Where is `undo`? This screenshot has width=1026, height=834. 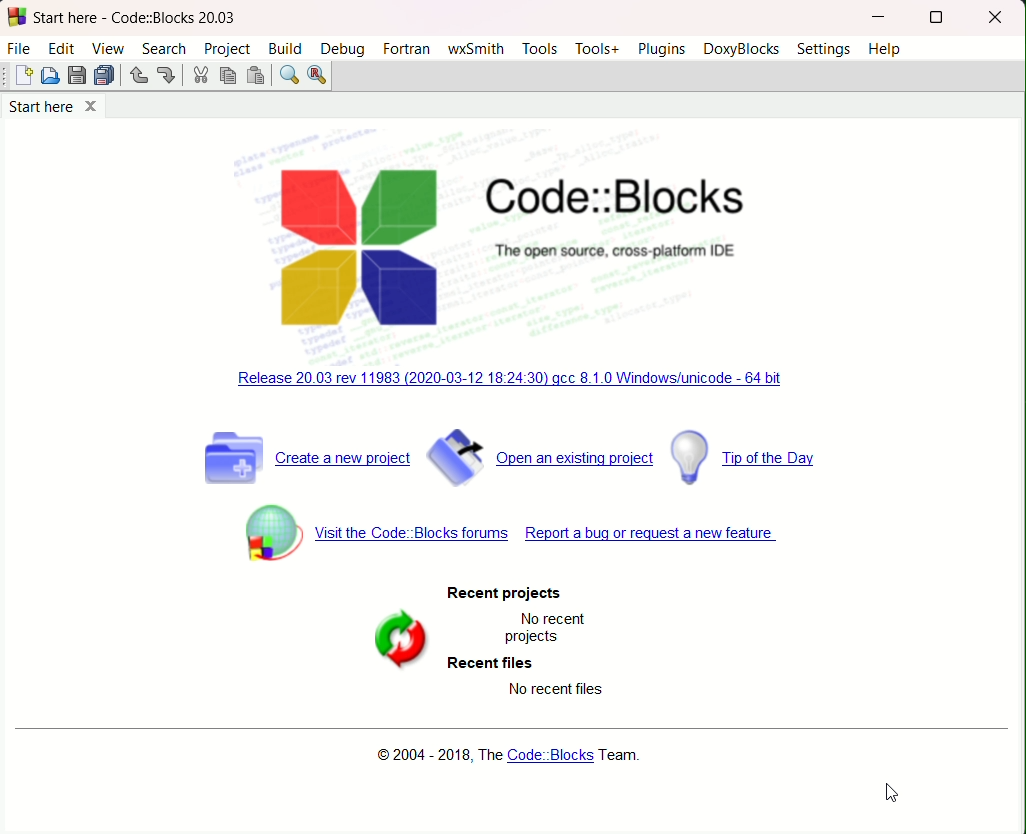 undo is located at coordinates (139, 77).